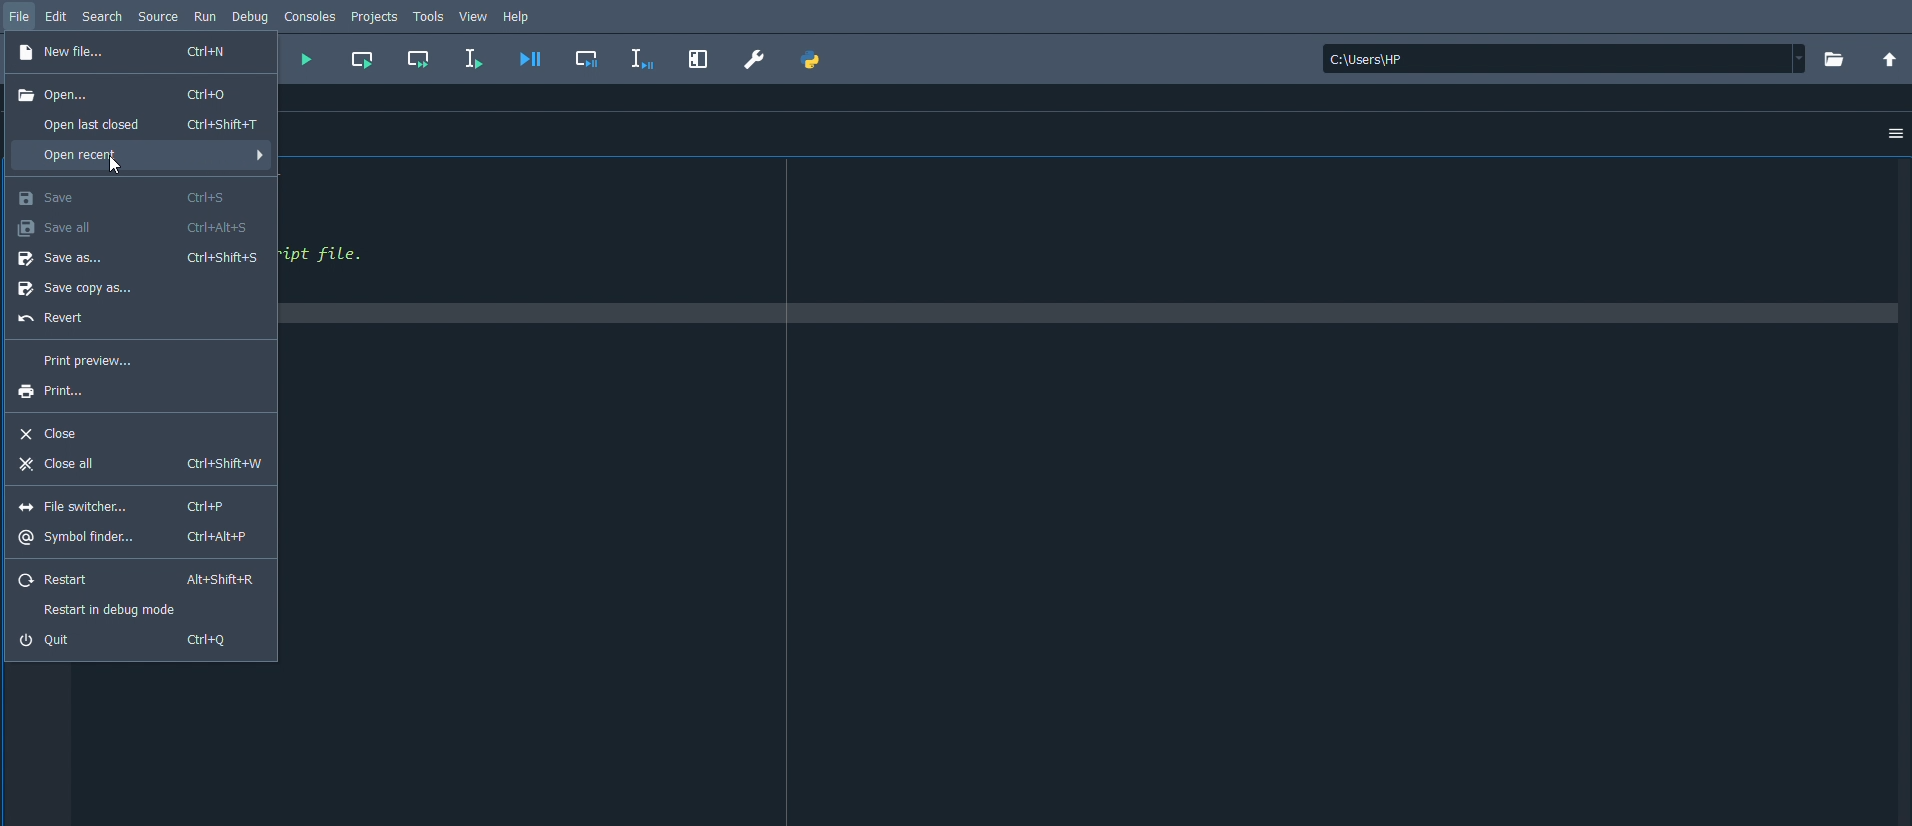  I want to click on Source, so click(162, 15).